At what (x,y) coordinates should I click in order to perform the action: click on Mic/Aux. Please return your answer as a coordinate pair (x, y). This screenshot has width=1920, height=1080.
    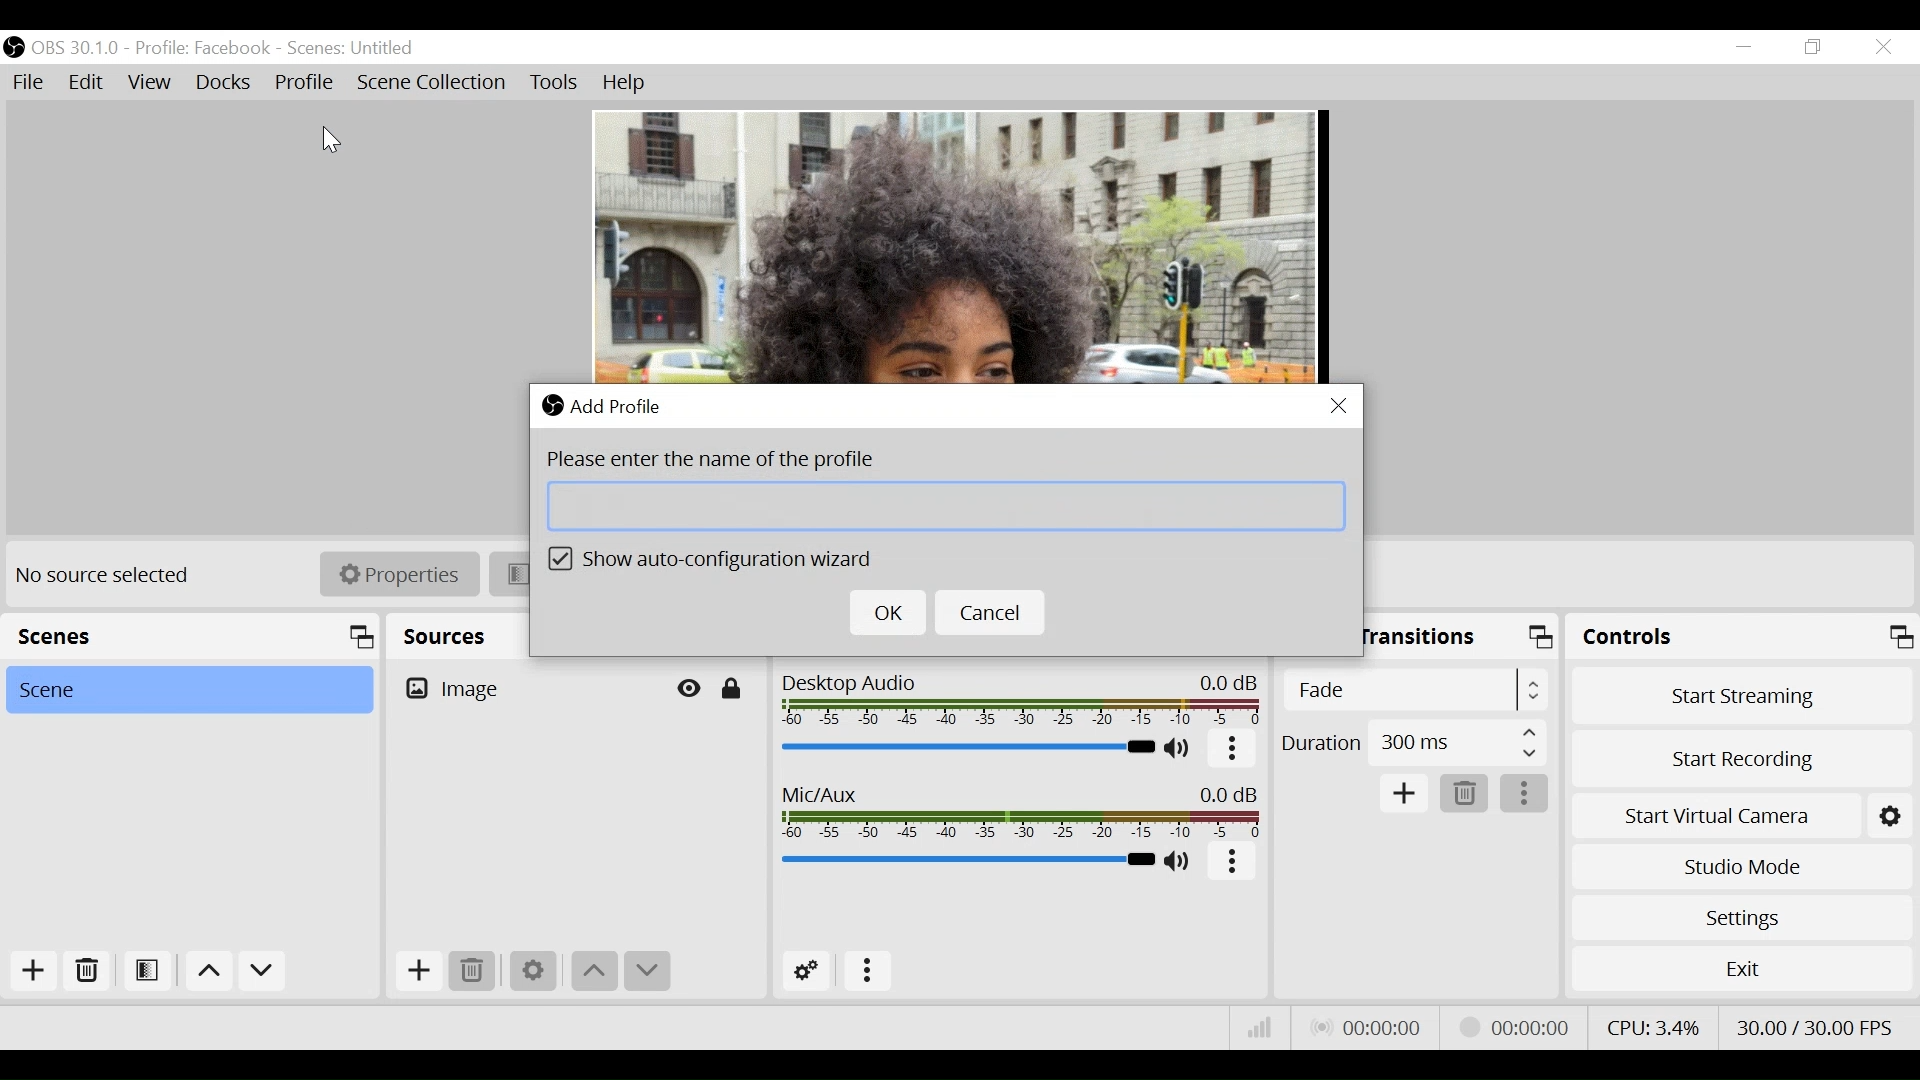
    Looking at the image, I should click on (967, 859).